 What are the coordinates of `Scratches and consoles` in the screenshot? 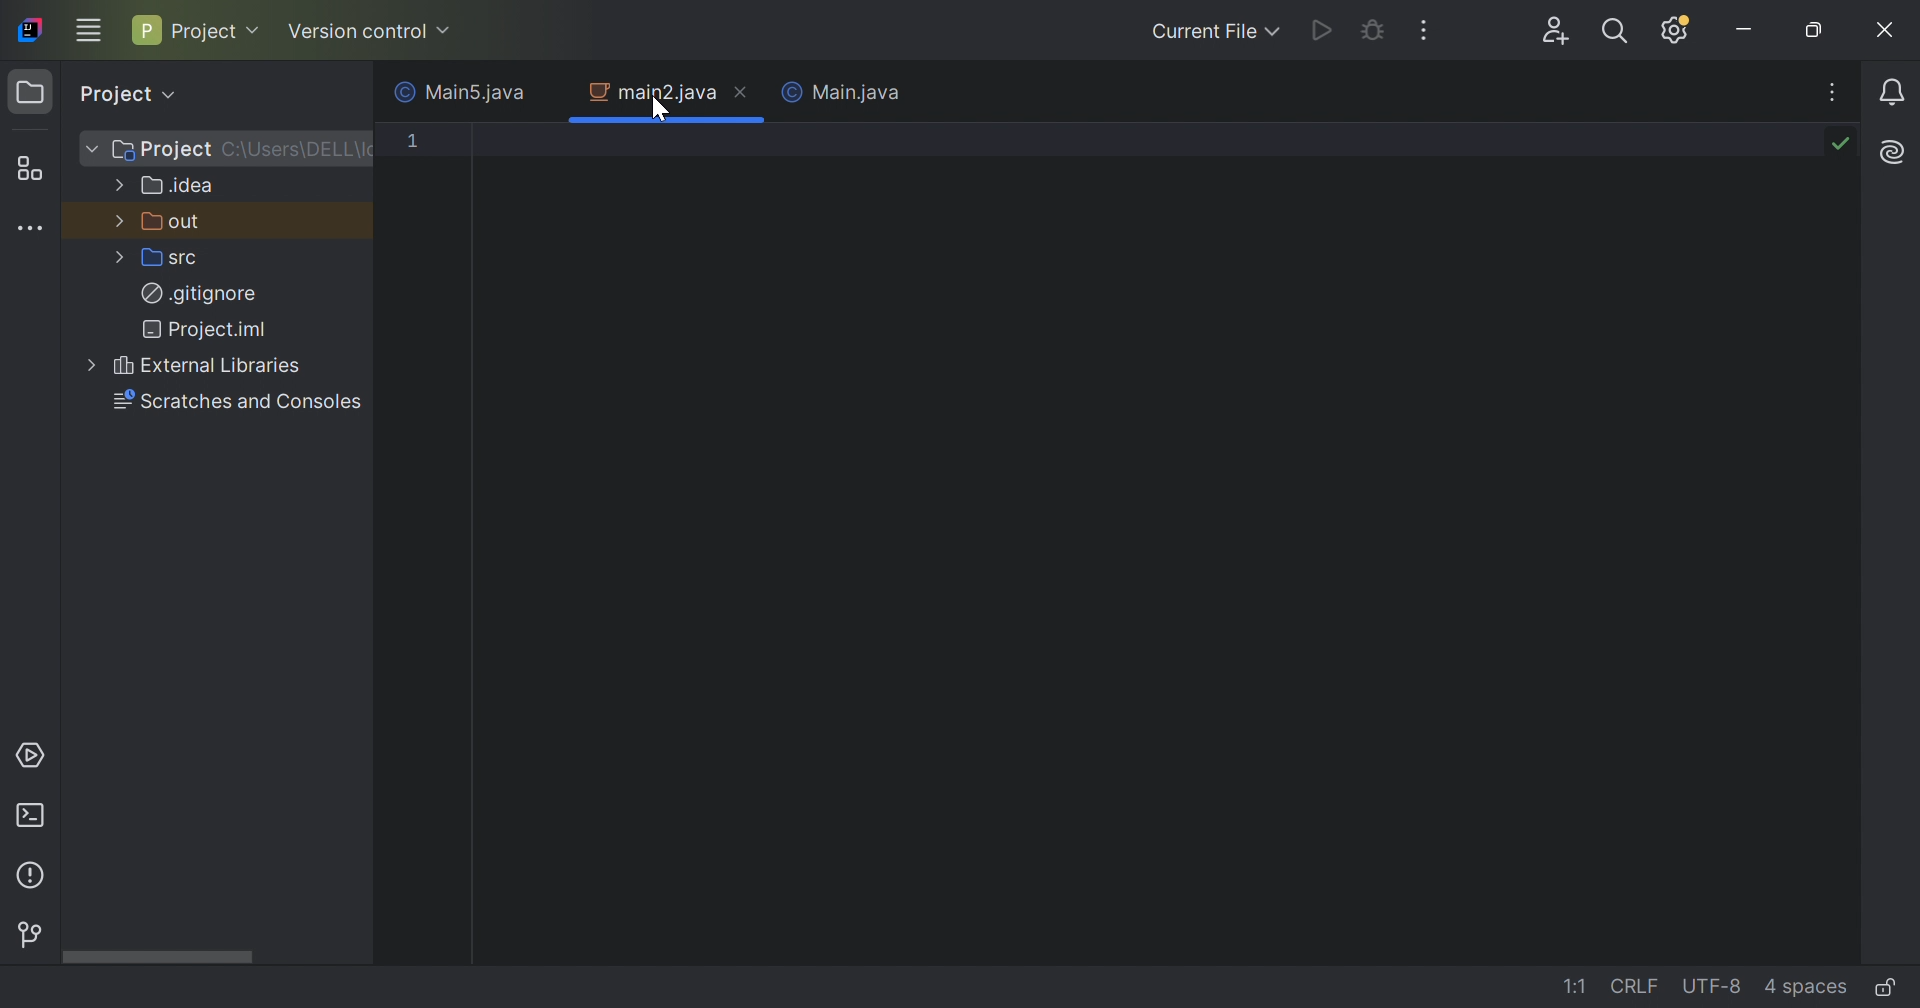 It's located at (241, 401).